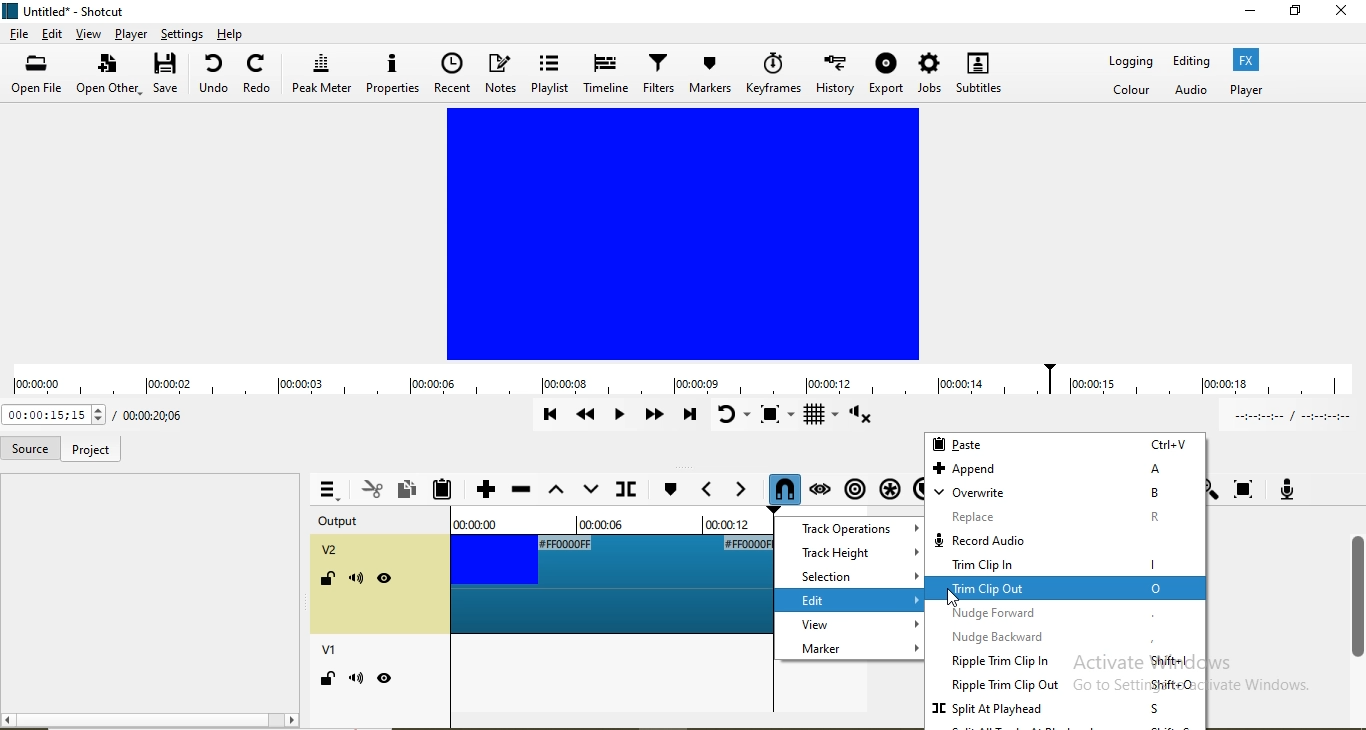 This screenshot has height=730, width=1366. Describe the element at coordinates (781, 489) in the screenshot. I see `Snap` at that location.